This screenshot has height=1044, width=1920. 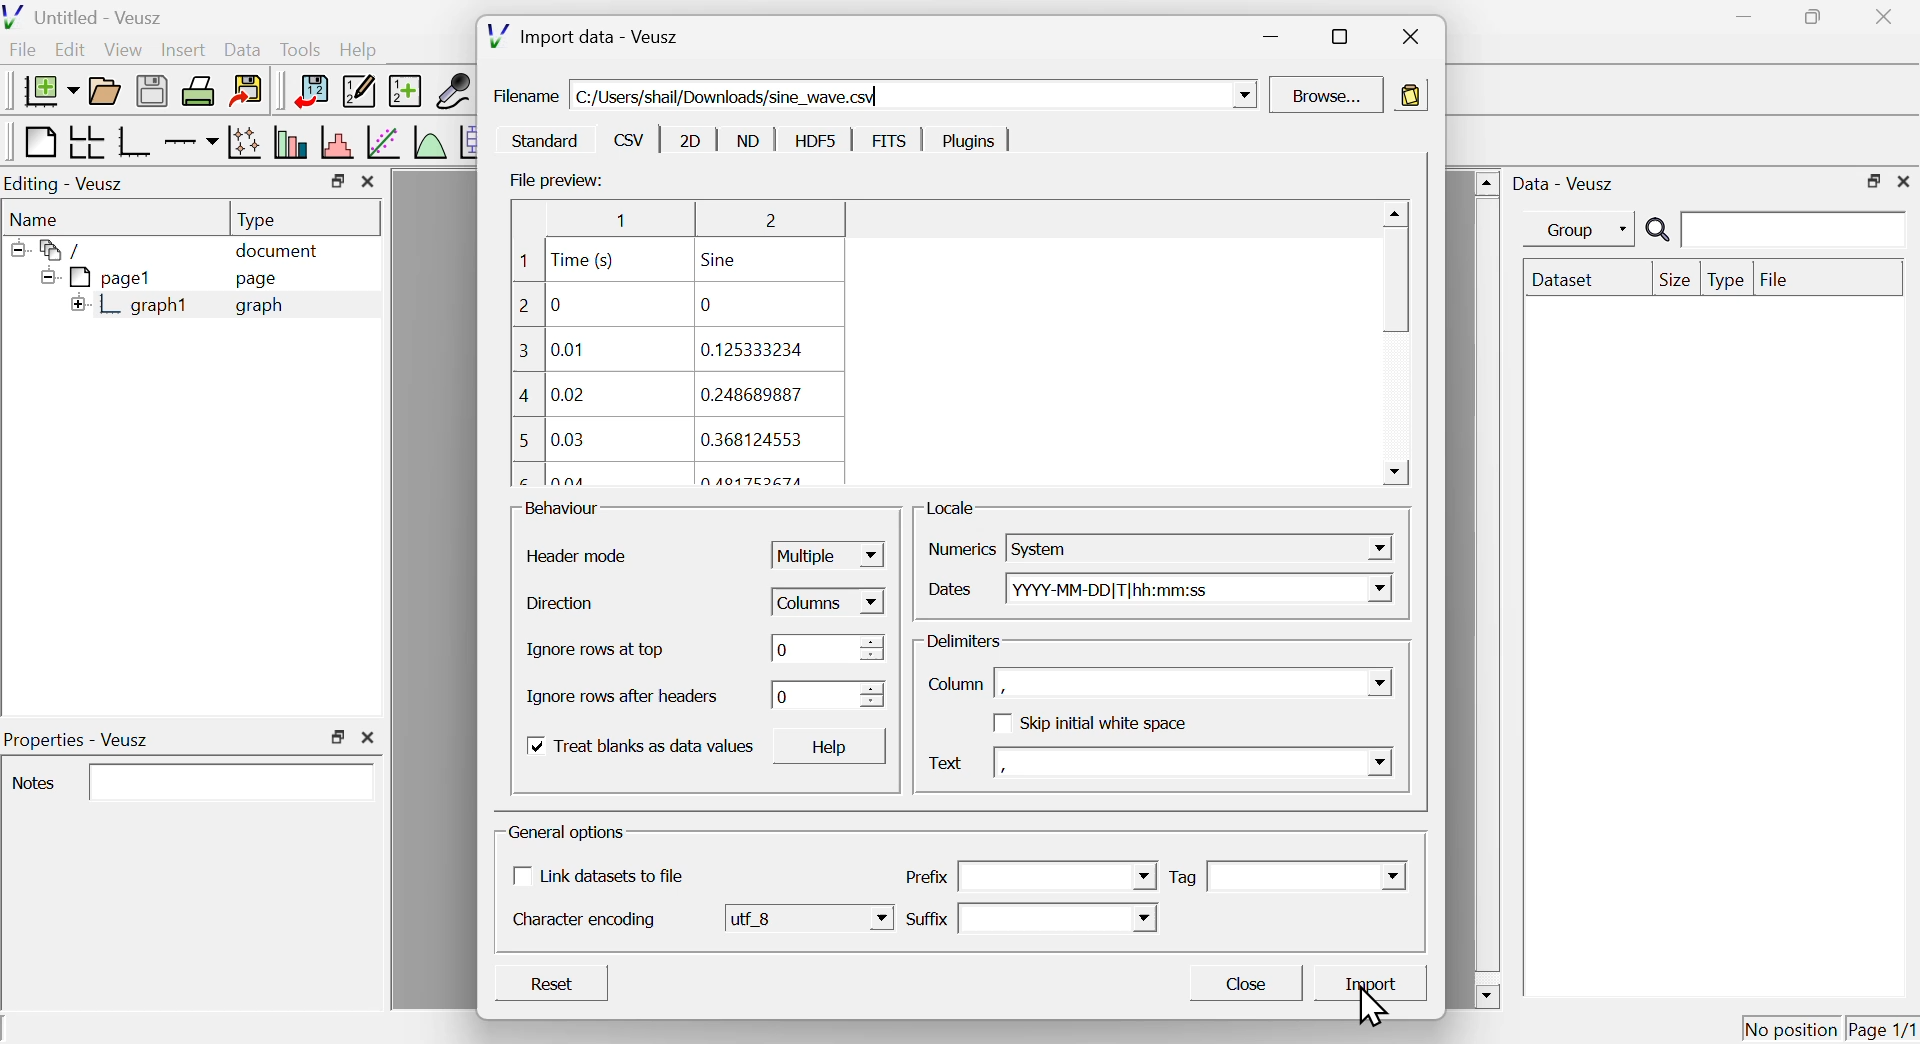 What do you see at coordinates (1377, 1006) in the screenshot?
I see `cursor` at bounding box center [1377, 1006].